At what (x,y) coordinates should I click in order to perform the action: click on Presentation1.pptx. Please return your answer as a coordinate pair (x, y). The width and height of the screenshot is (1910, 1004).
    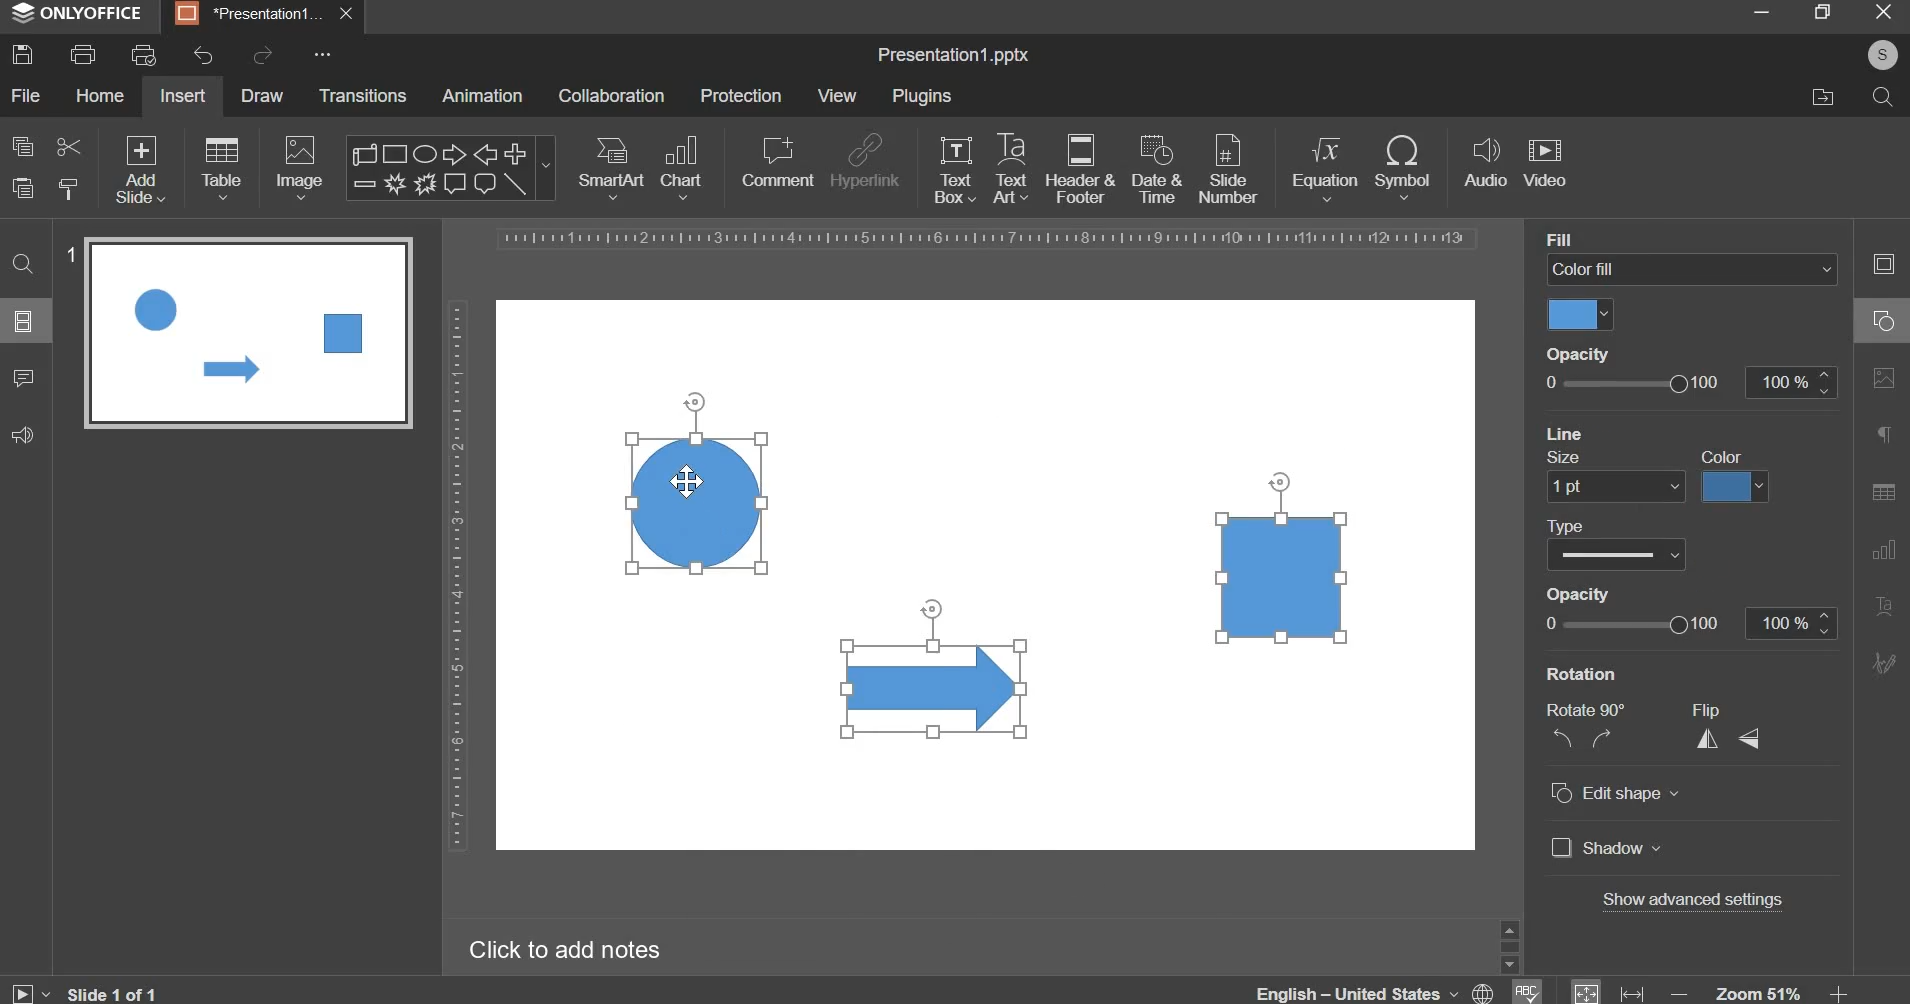
    Looking at the image, I should click on (953, 56).